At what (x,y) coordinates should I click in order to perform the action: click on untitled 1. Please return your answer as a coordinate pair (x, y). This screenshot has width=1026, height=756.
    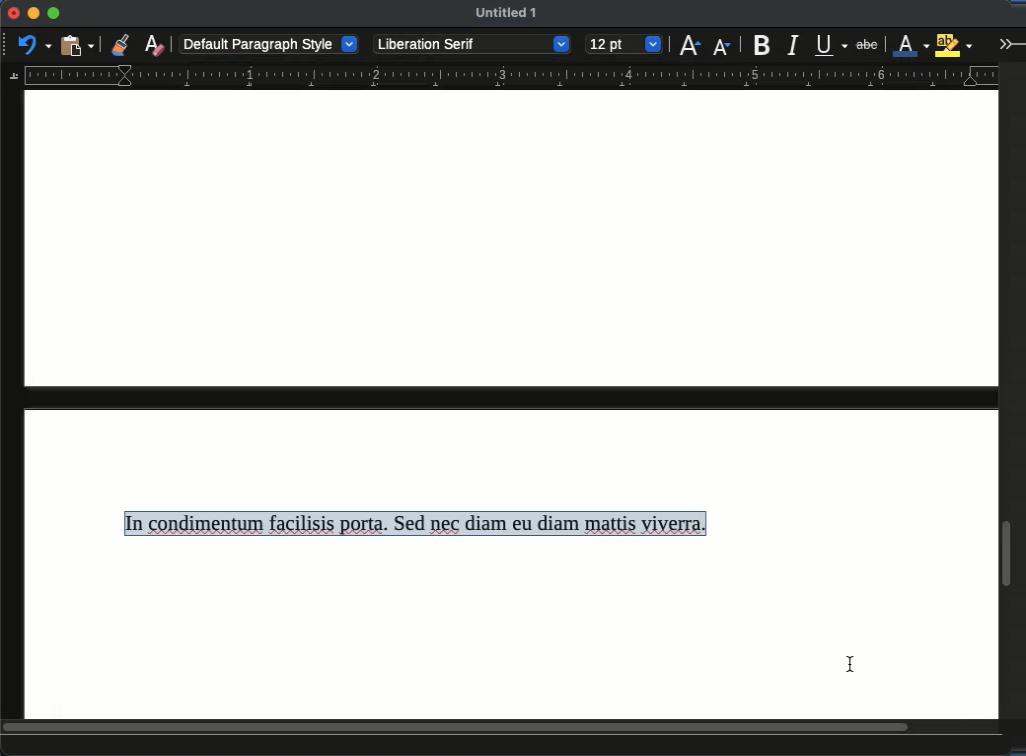
    Looking at the image, I should click on (506, 12).